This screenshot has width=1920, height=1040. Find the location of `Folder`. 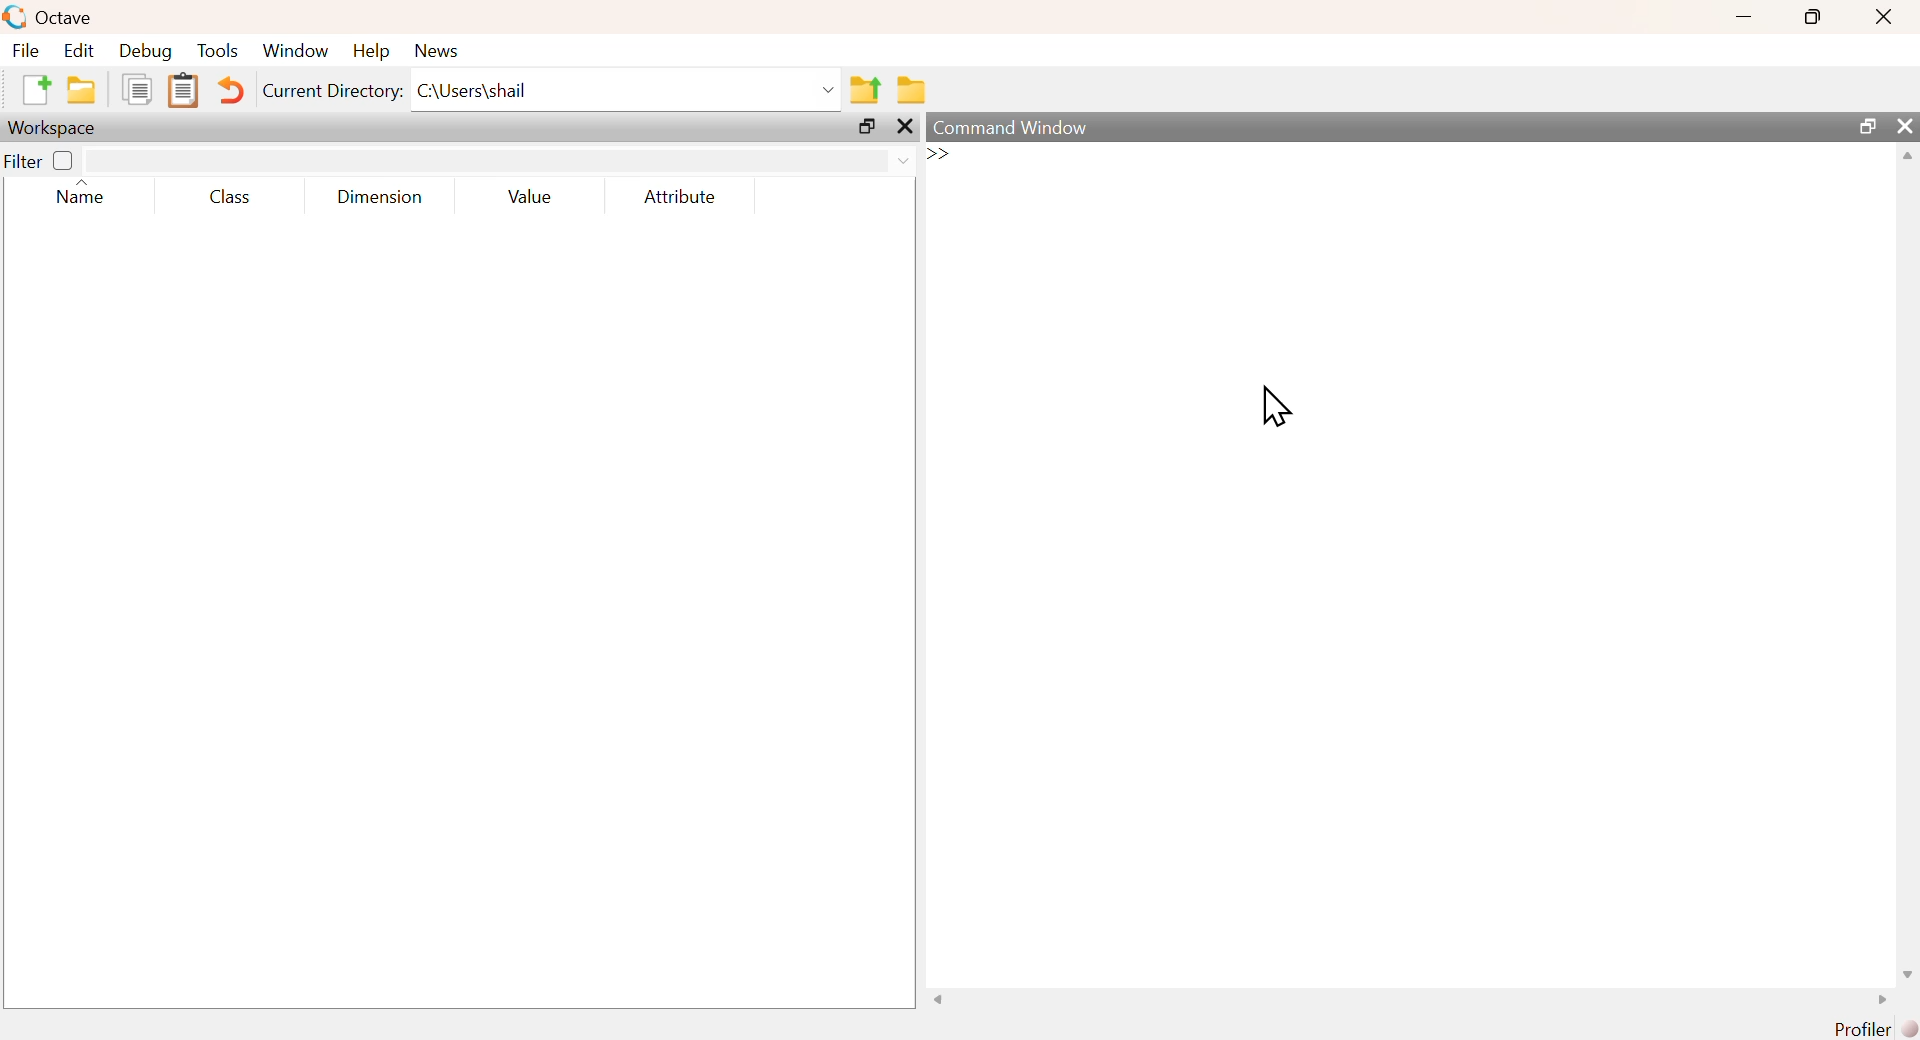

Folder is located at coordinates (912, 90).